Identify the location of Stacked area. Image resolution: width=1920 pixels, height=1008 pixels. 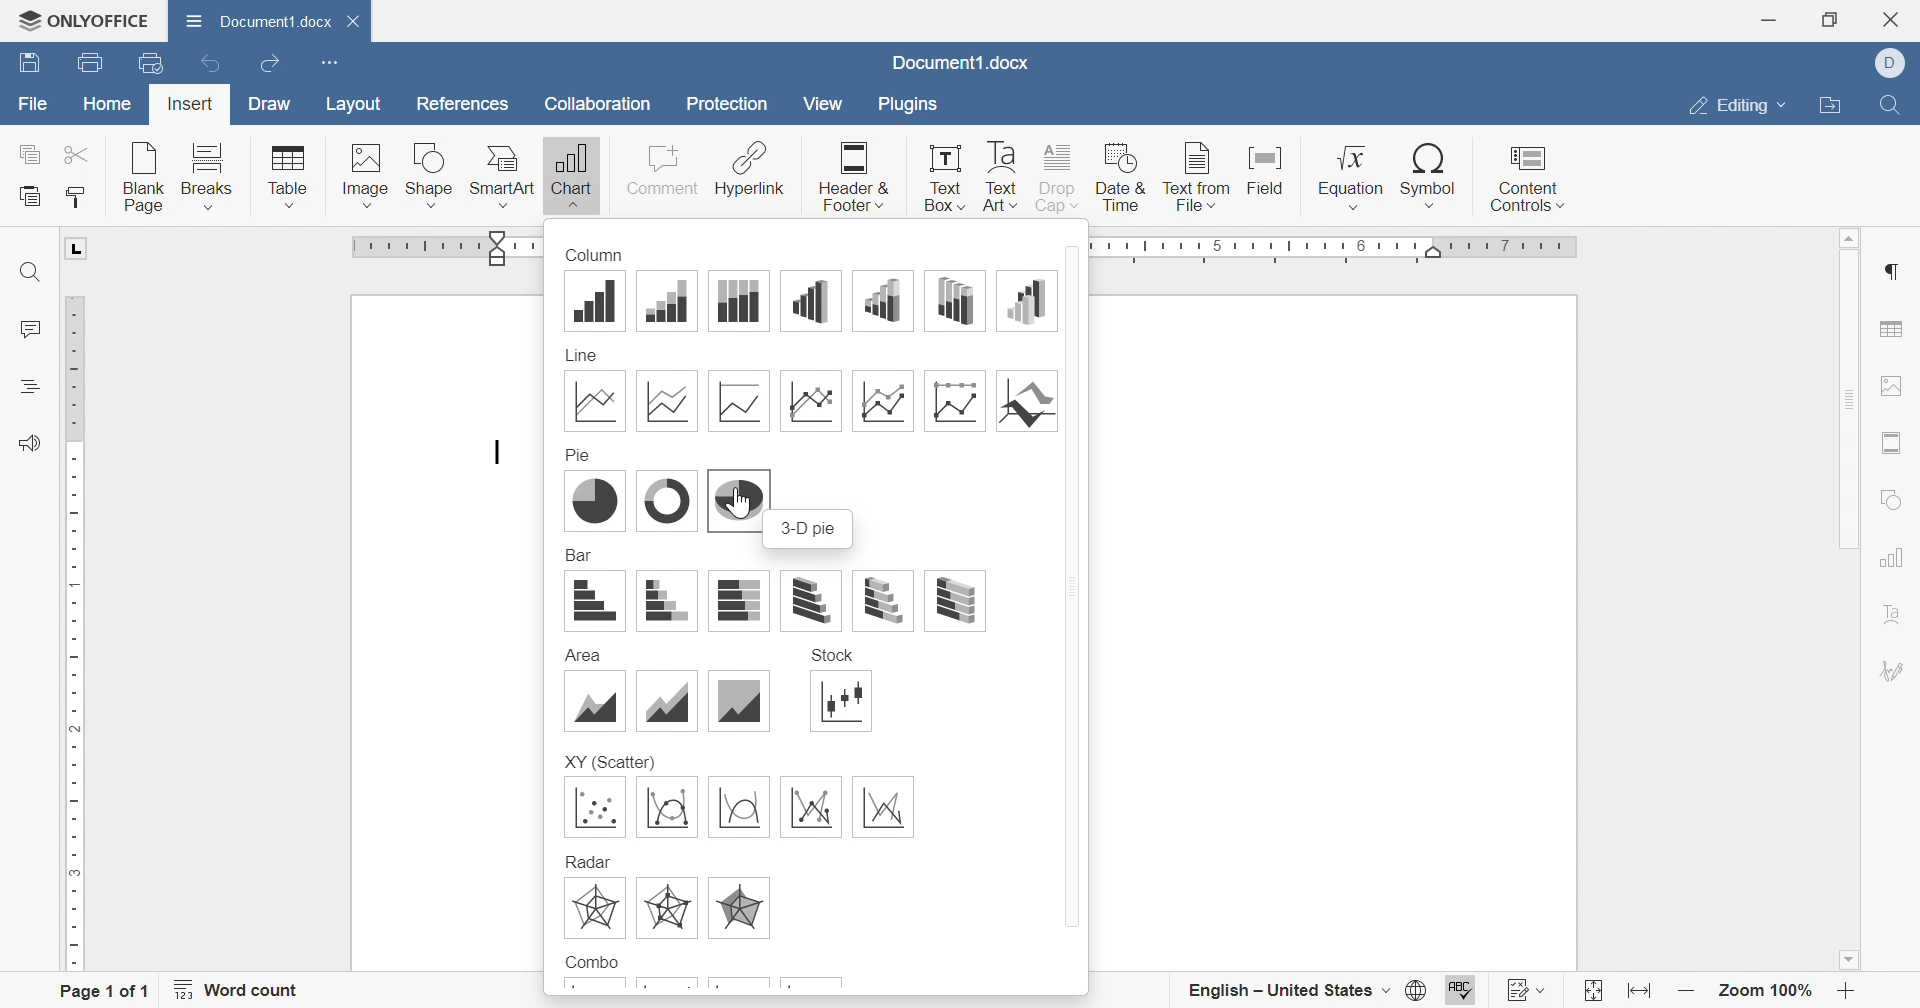
(666, 700).